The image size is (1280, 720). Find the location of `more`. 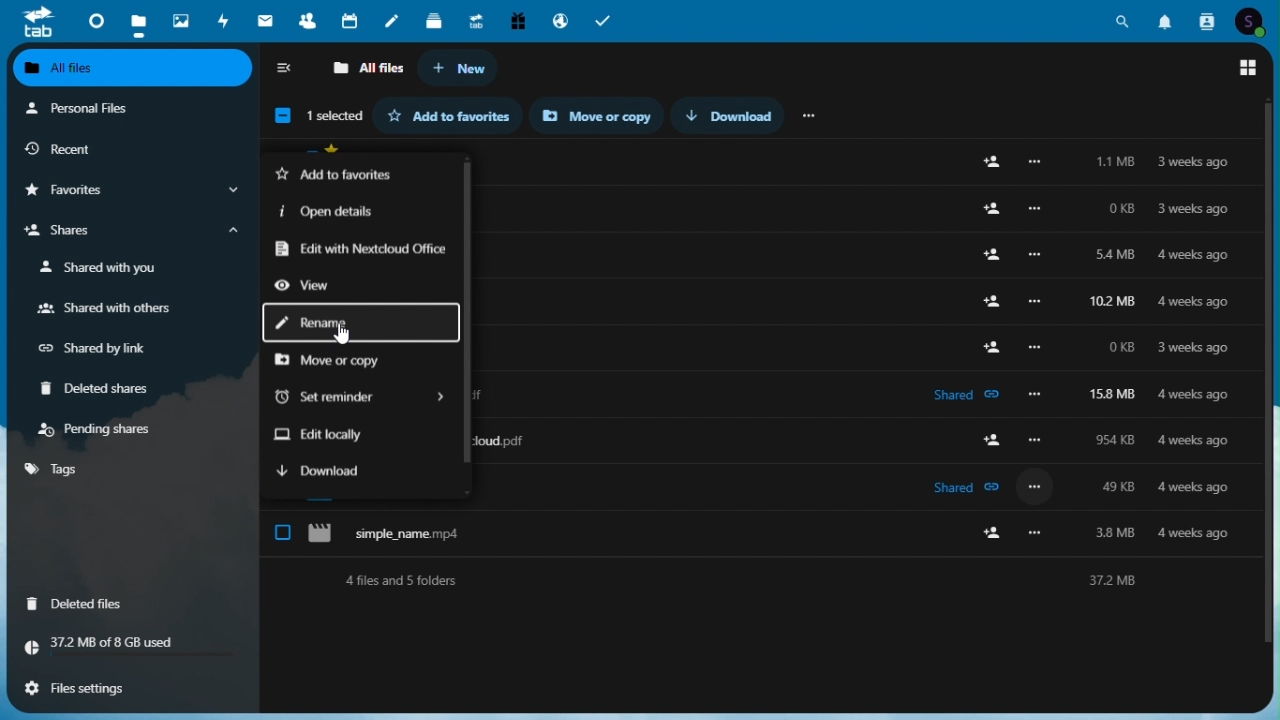

more is located at coordinates (811, 114).